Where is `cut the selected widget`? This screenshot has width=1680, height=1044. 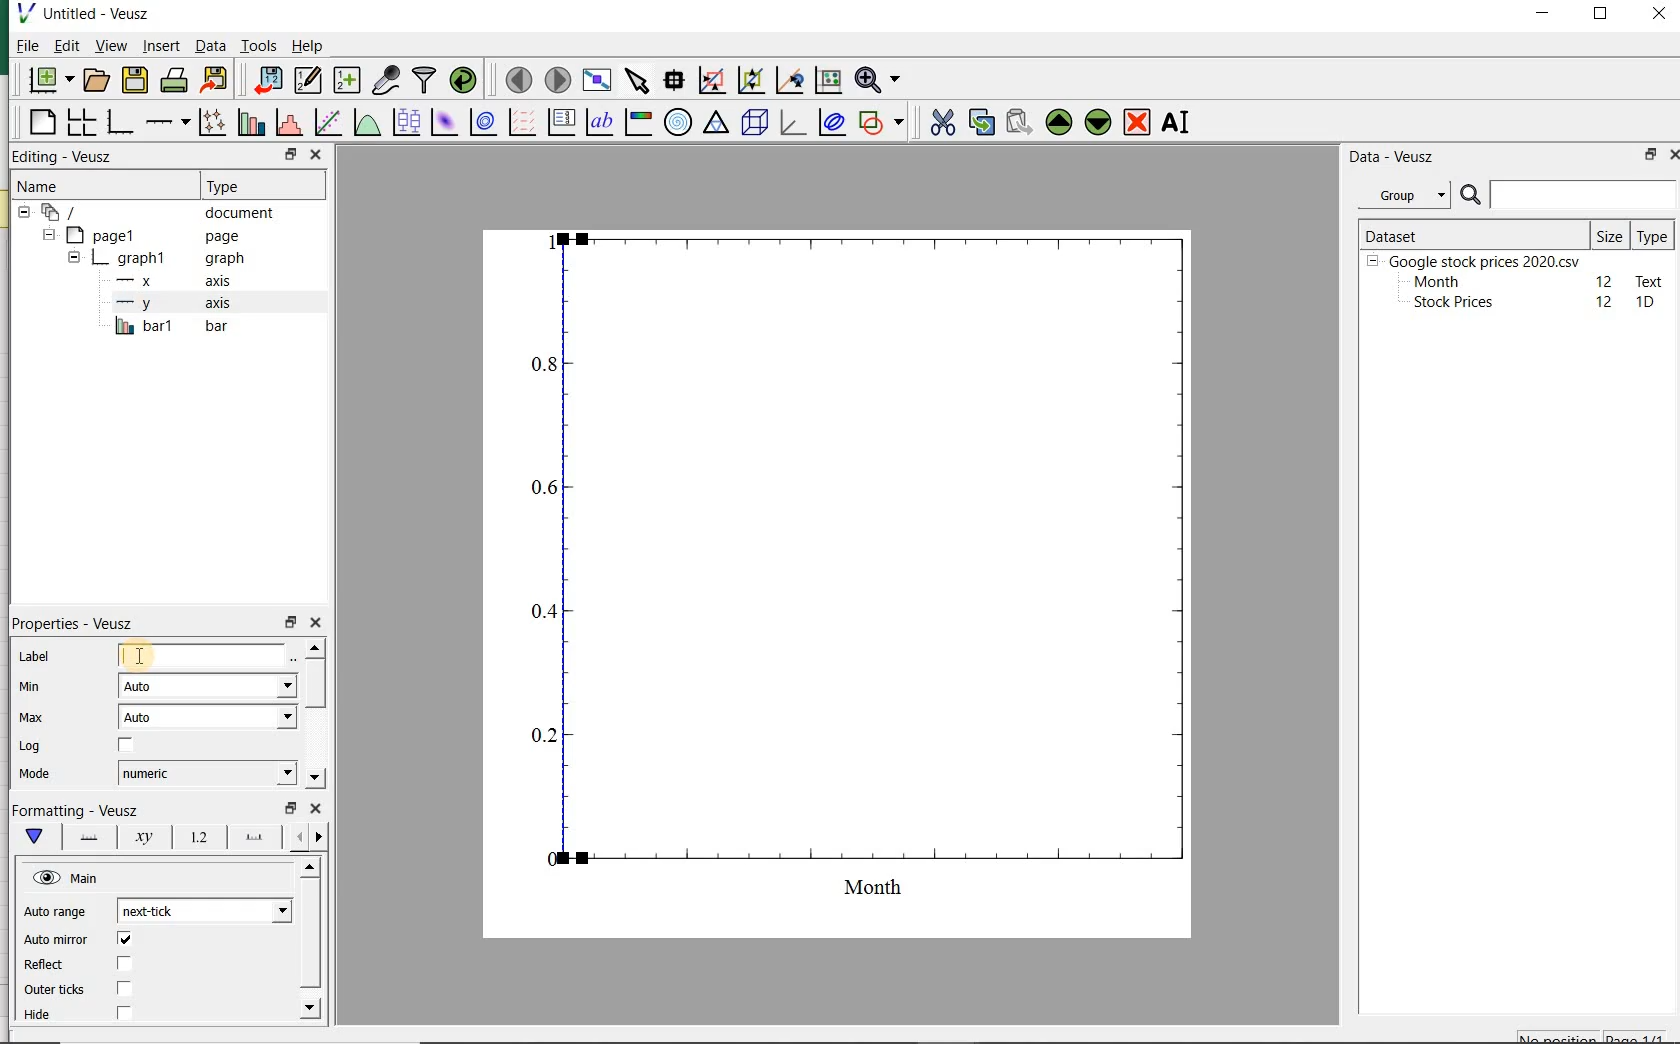 cut the selected widget is located at coordinates (944, 125).